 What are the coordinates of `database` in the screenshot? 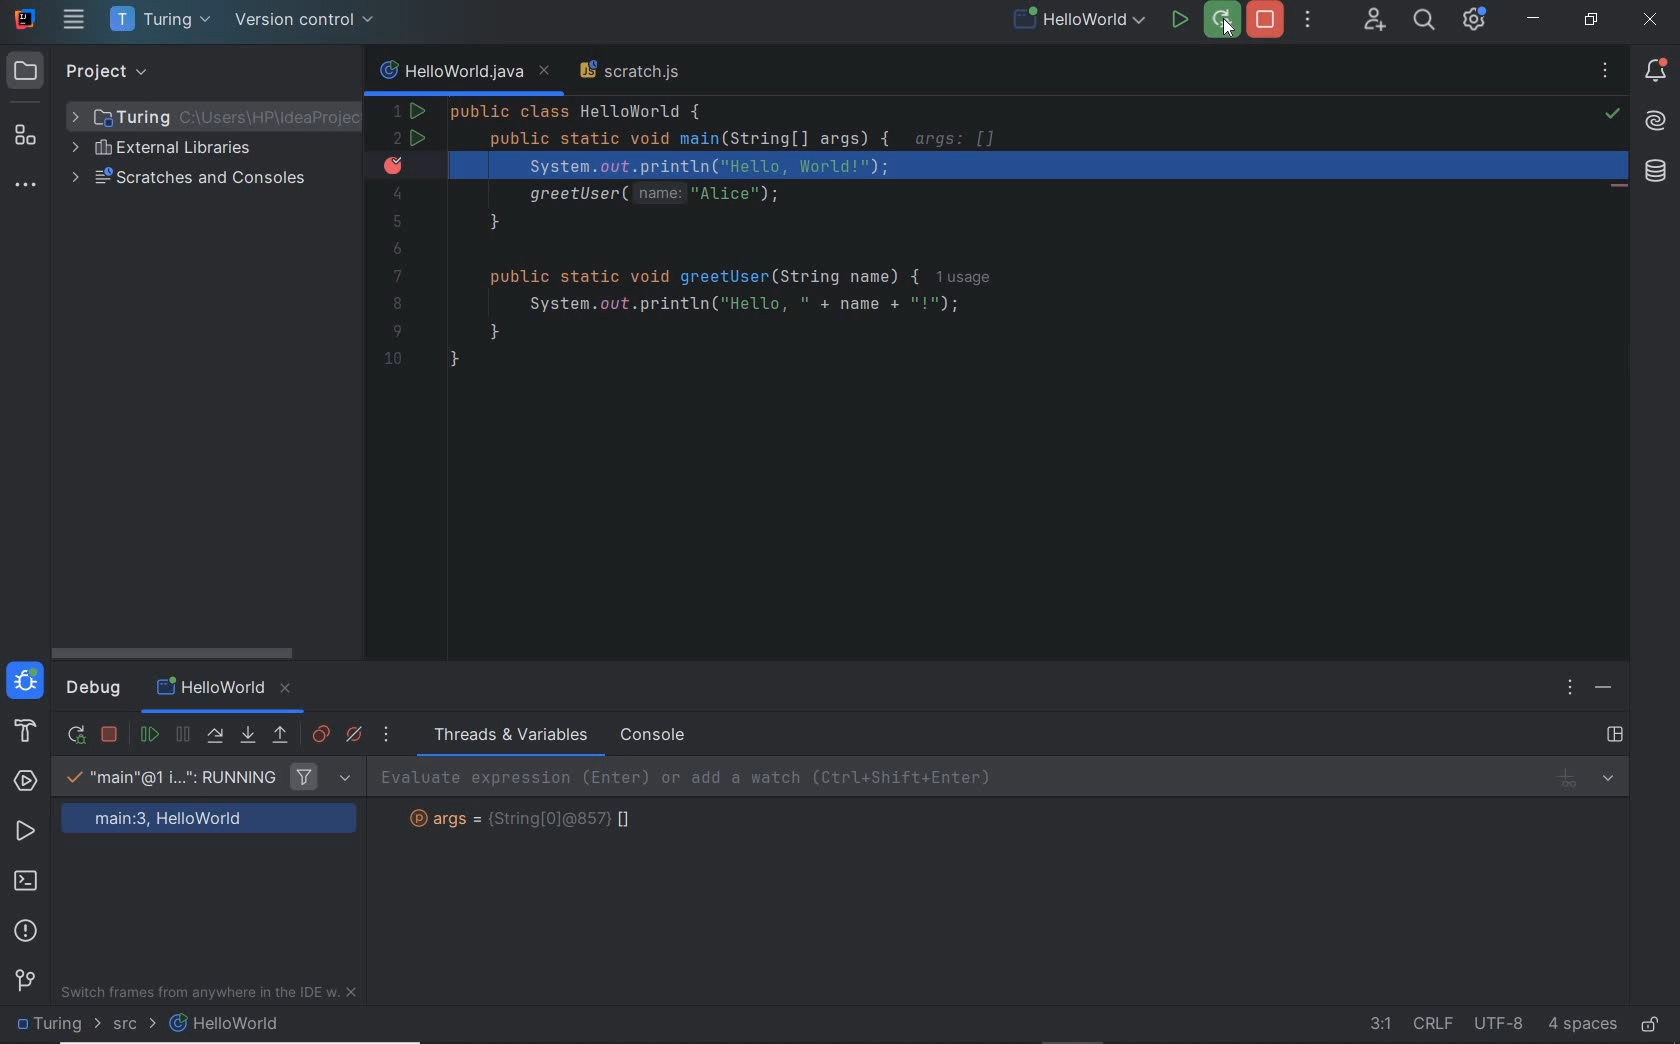 It's located at (1654, 174).